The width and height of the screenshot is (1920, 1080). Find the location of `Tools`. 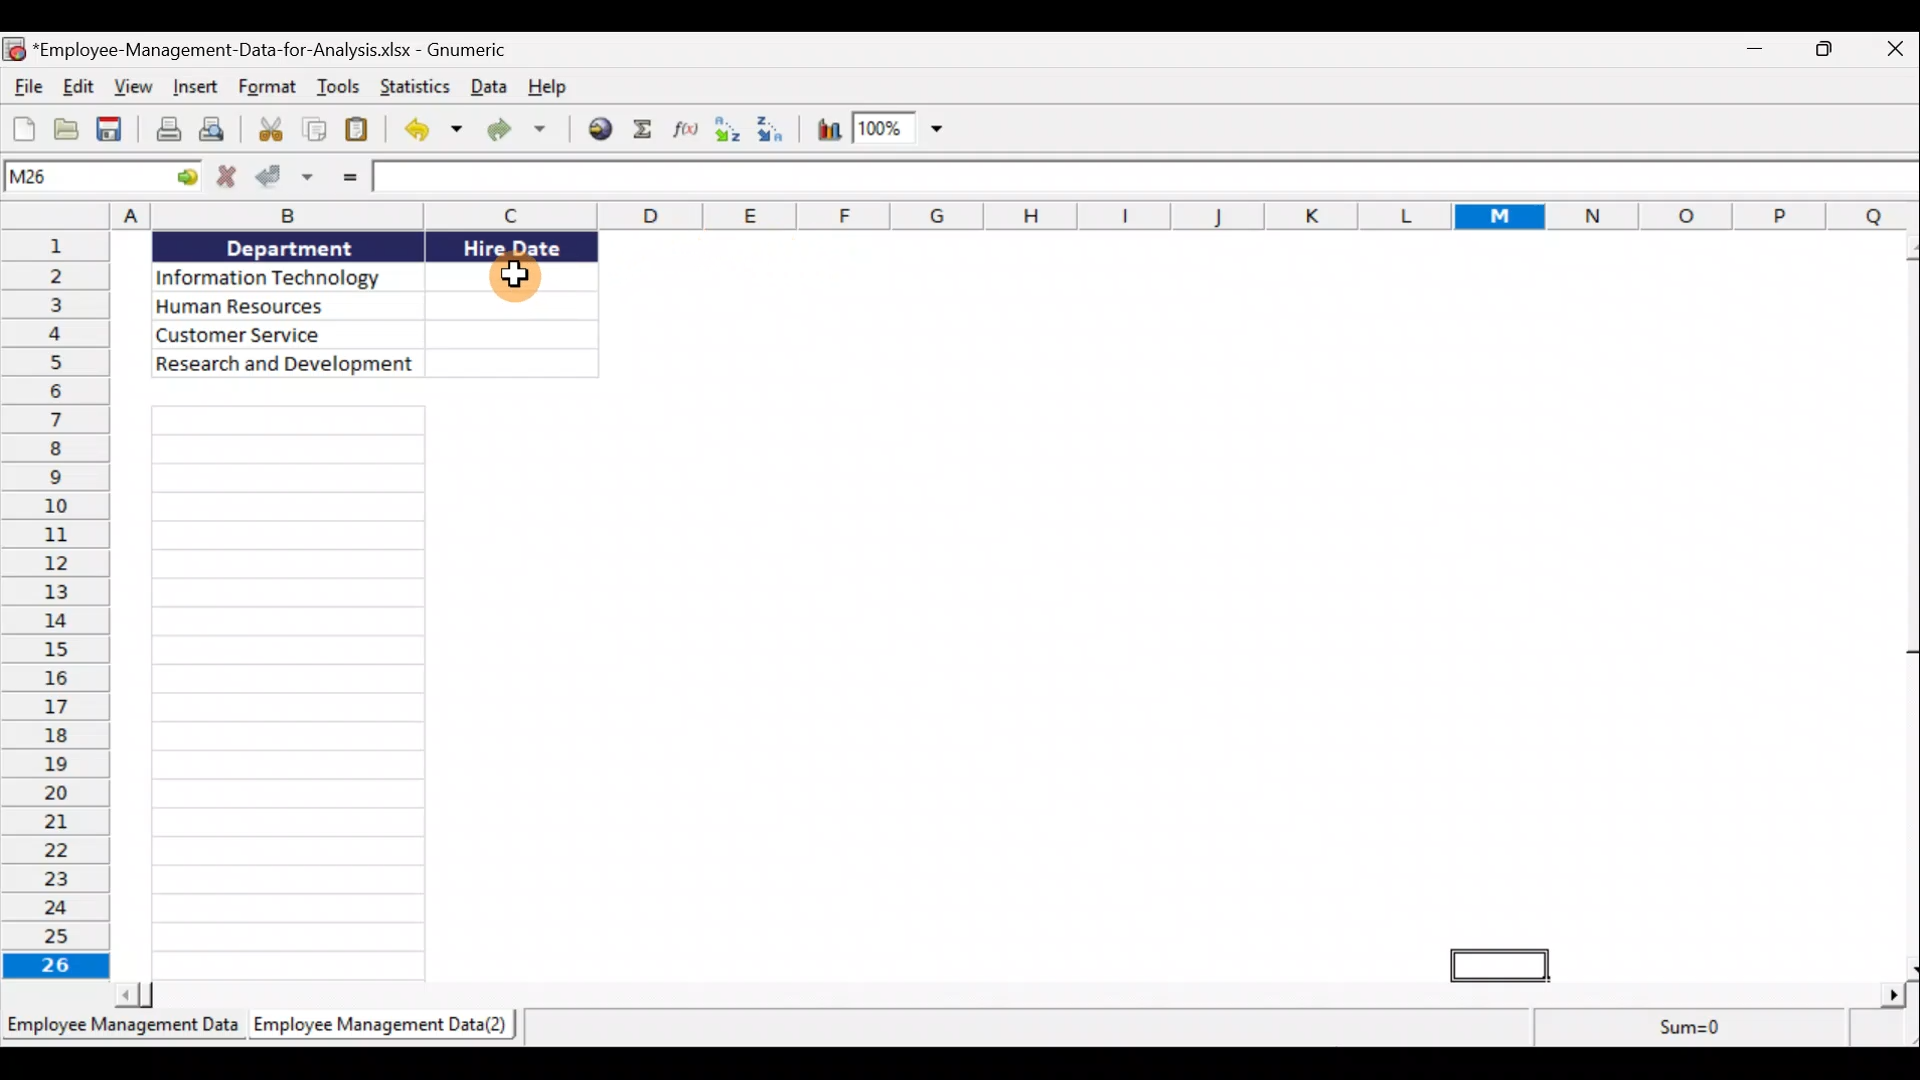

Tools is located at coordinates (343, 87).